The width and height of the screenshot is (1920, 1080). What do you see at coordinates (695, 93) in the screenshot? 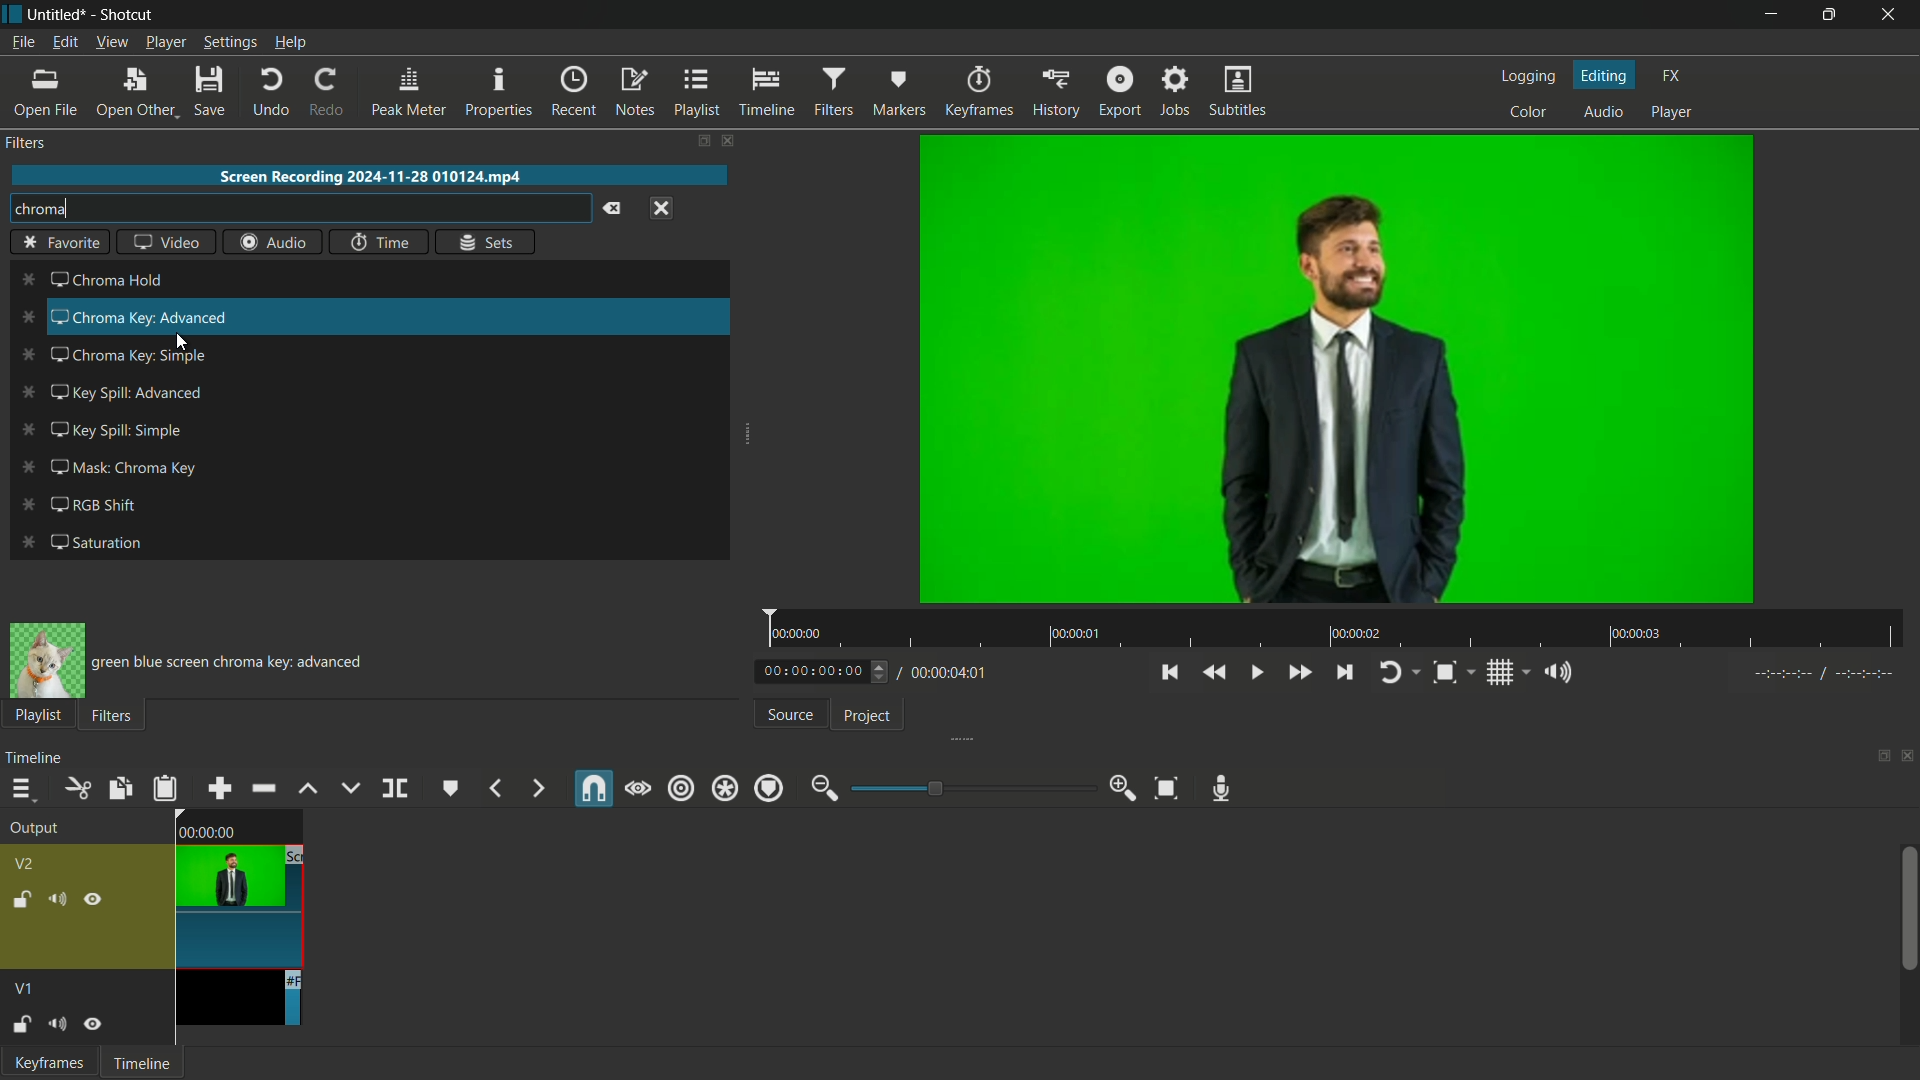
I see `playlist` at bounding box center [695, 93].